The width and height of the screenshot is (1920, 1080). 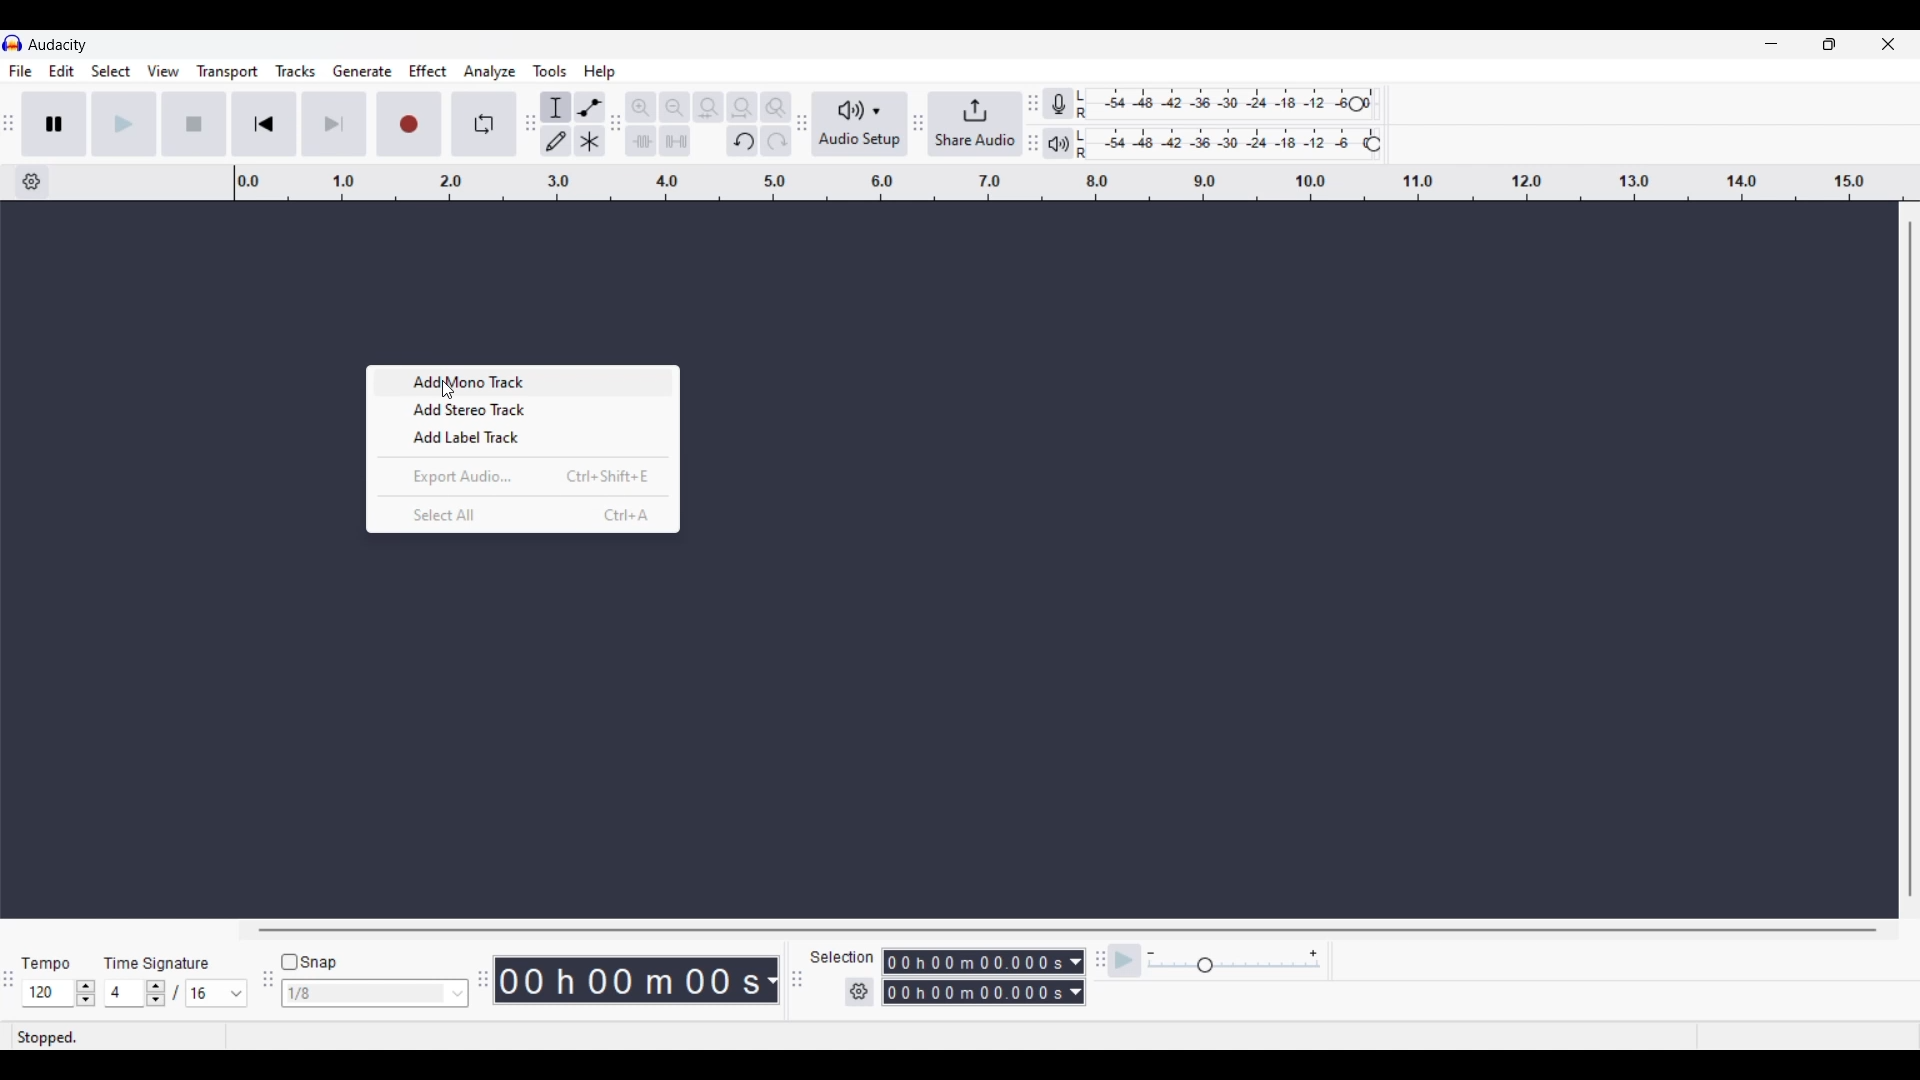 What do you see at coordinates (860, 124) in the screenshot?
I see `Audio setup` at bounding box center [860, 124].